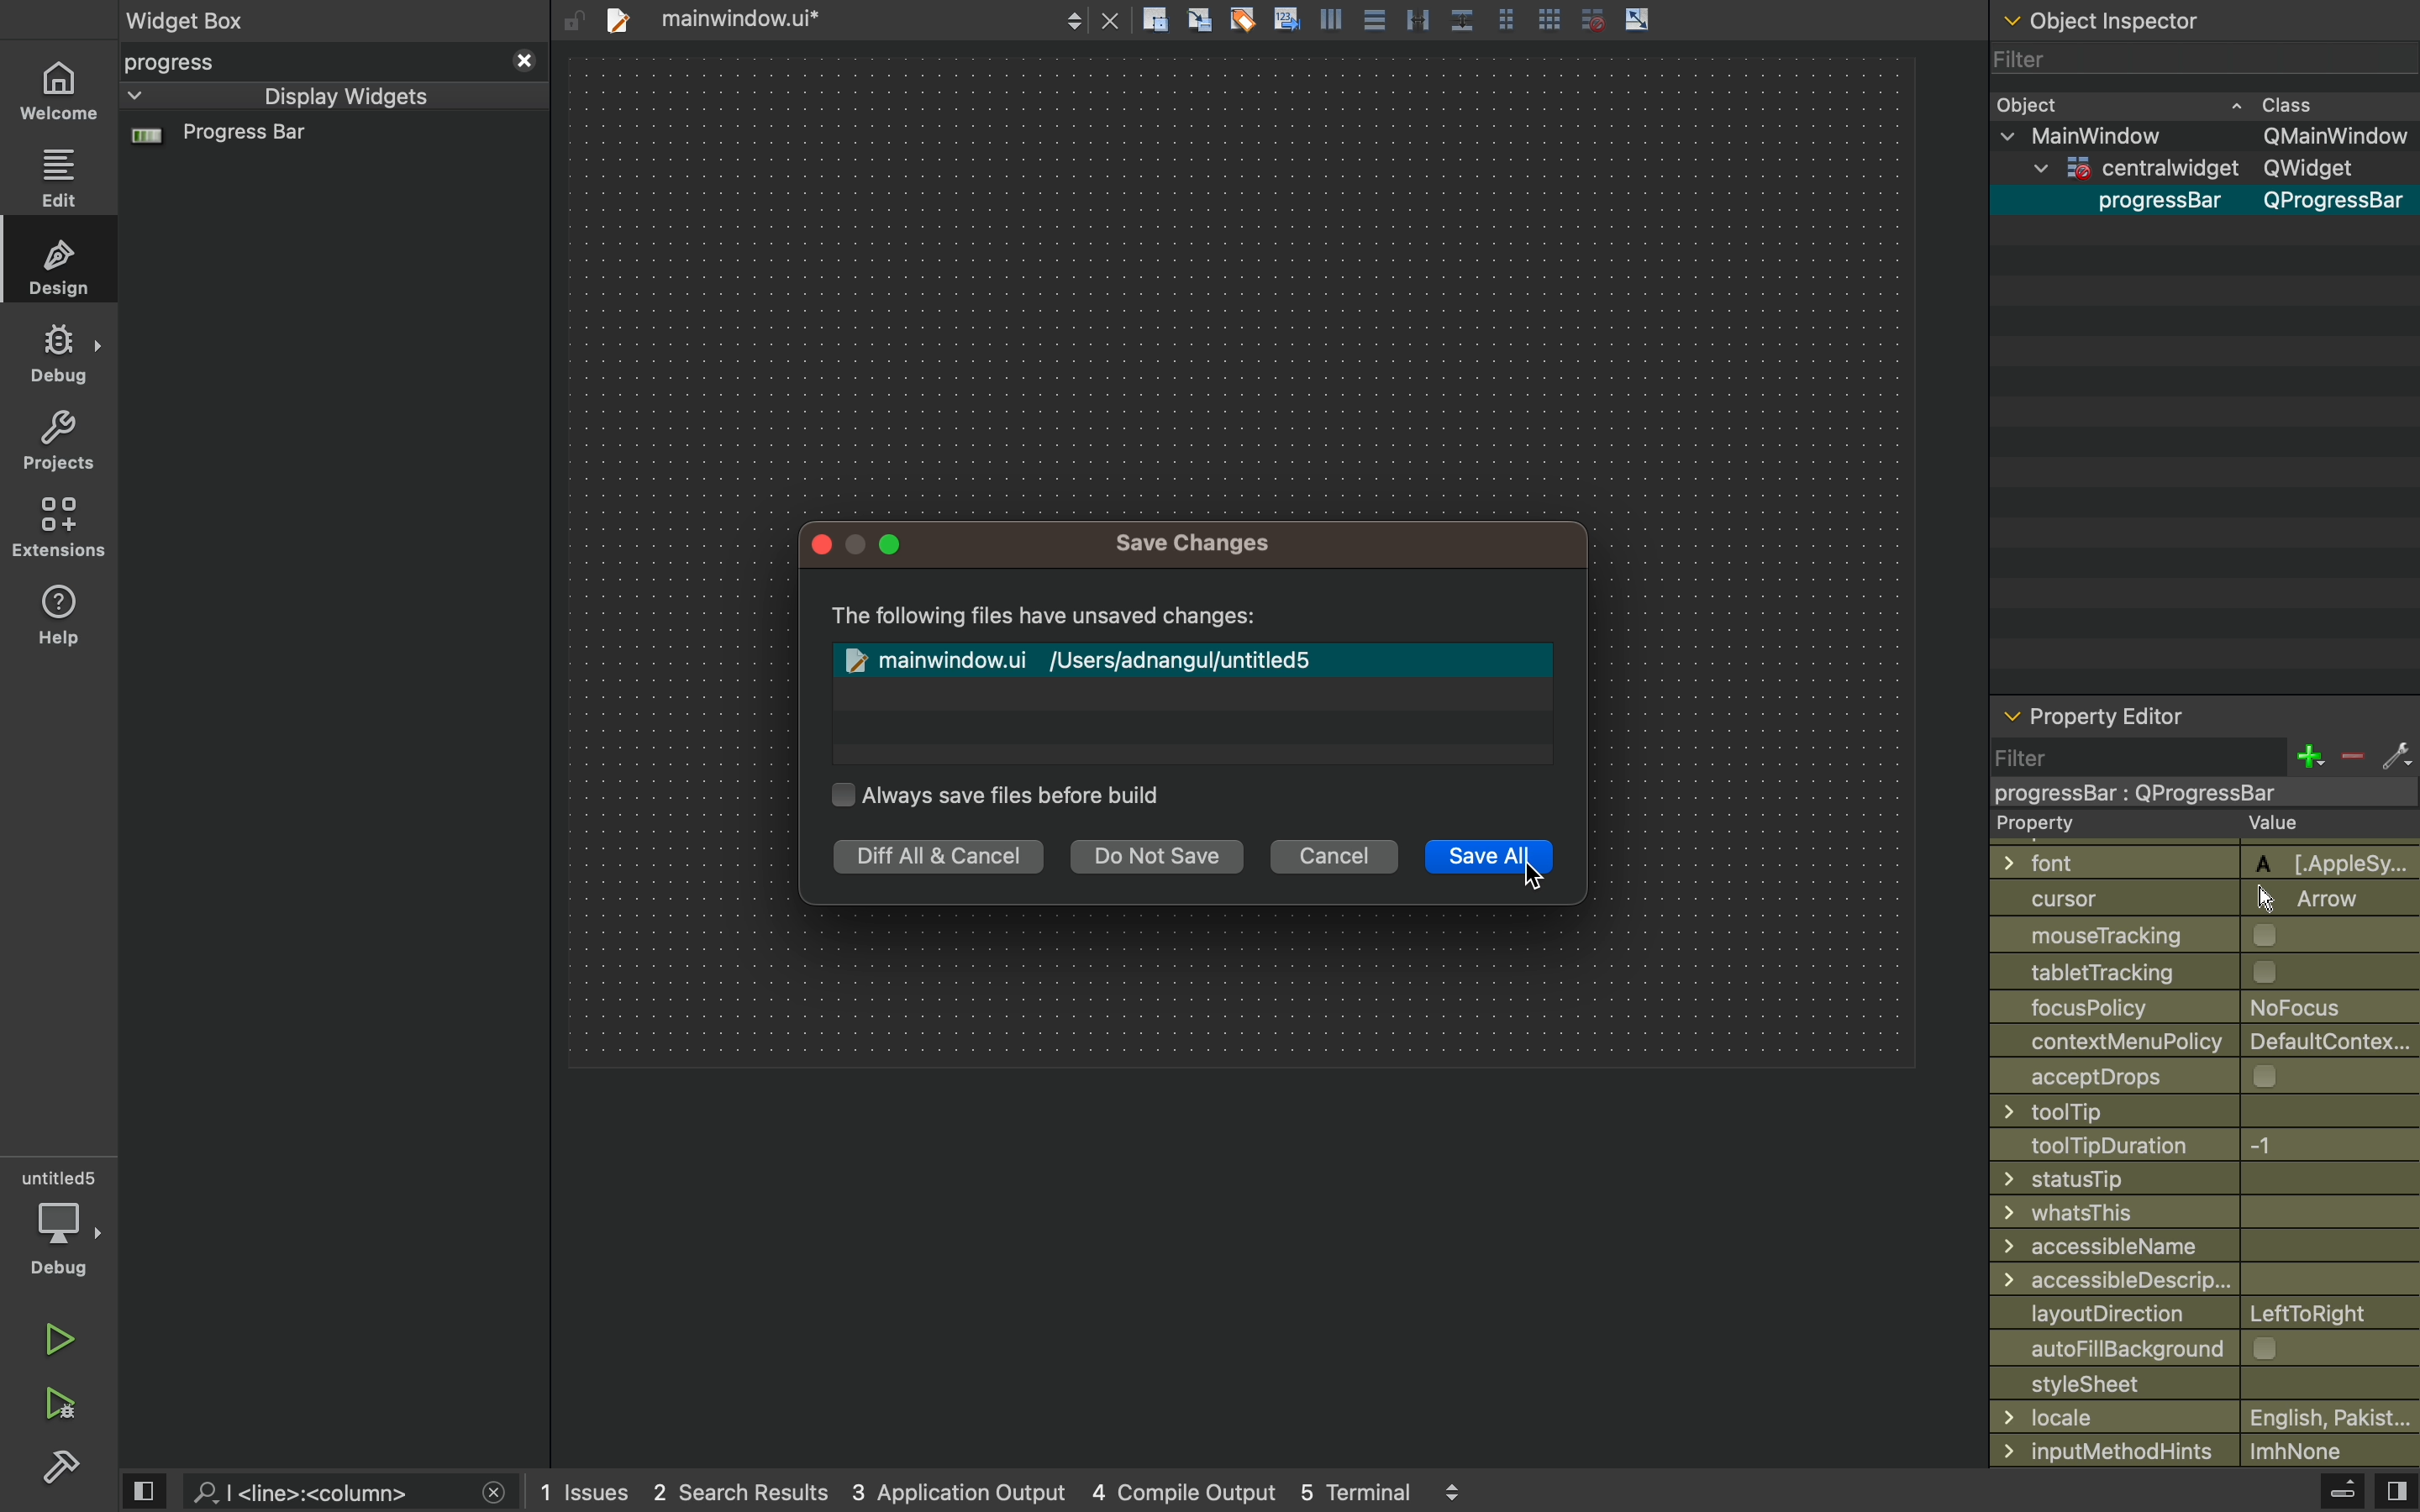 The image size is (2420, 1512). I want to click on filter, so click(2203, 756).